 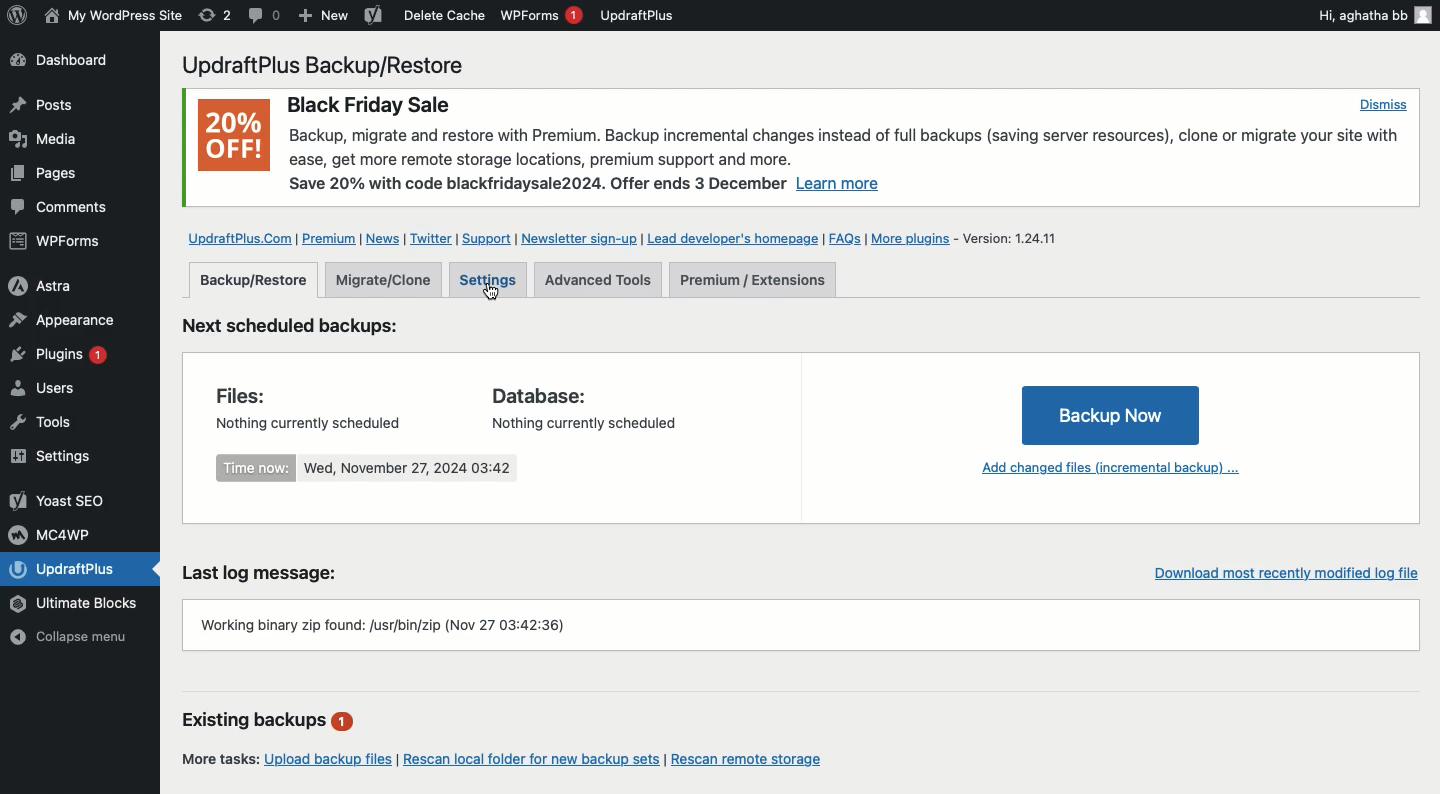 I want to click on Upload backup files, so click(x=329, y=760).